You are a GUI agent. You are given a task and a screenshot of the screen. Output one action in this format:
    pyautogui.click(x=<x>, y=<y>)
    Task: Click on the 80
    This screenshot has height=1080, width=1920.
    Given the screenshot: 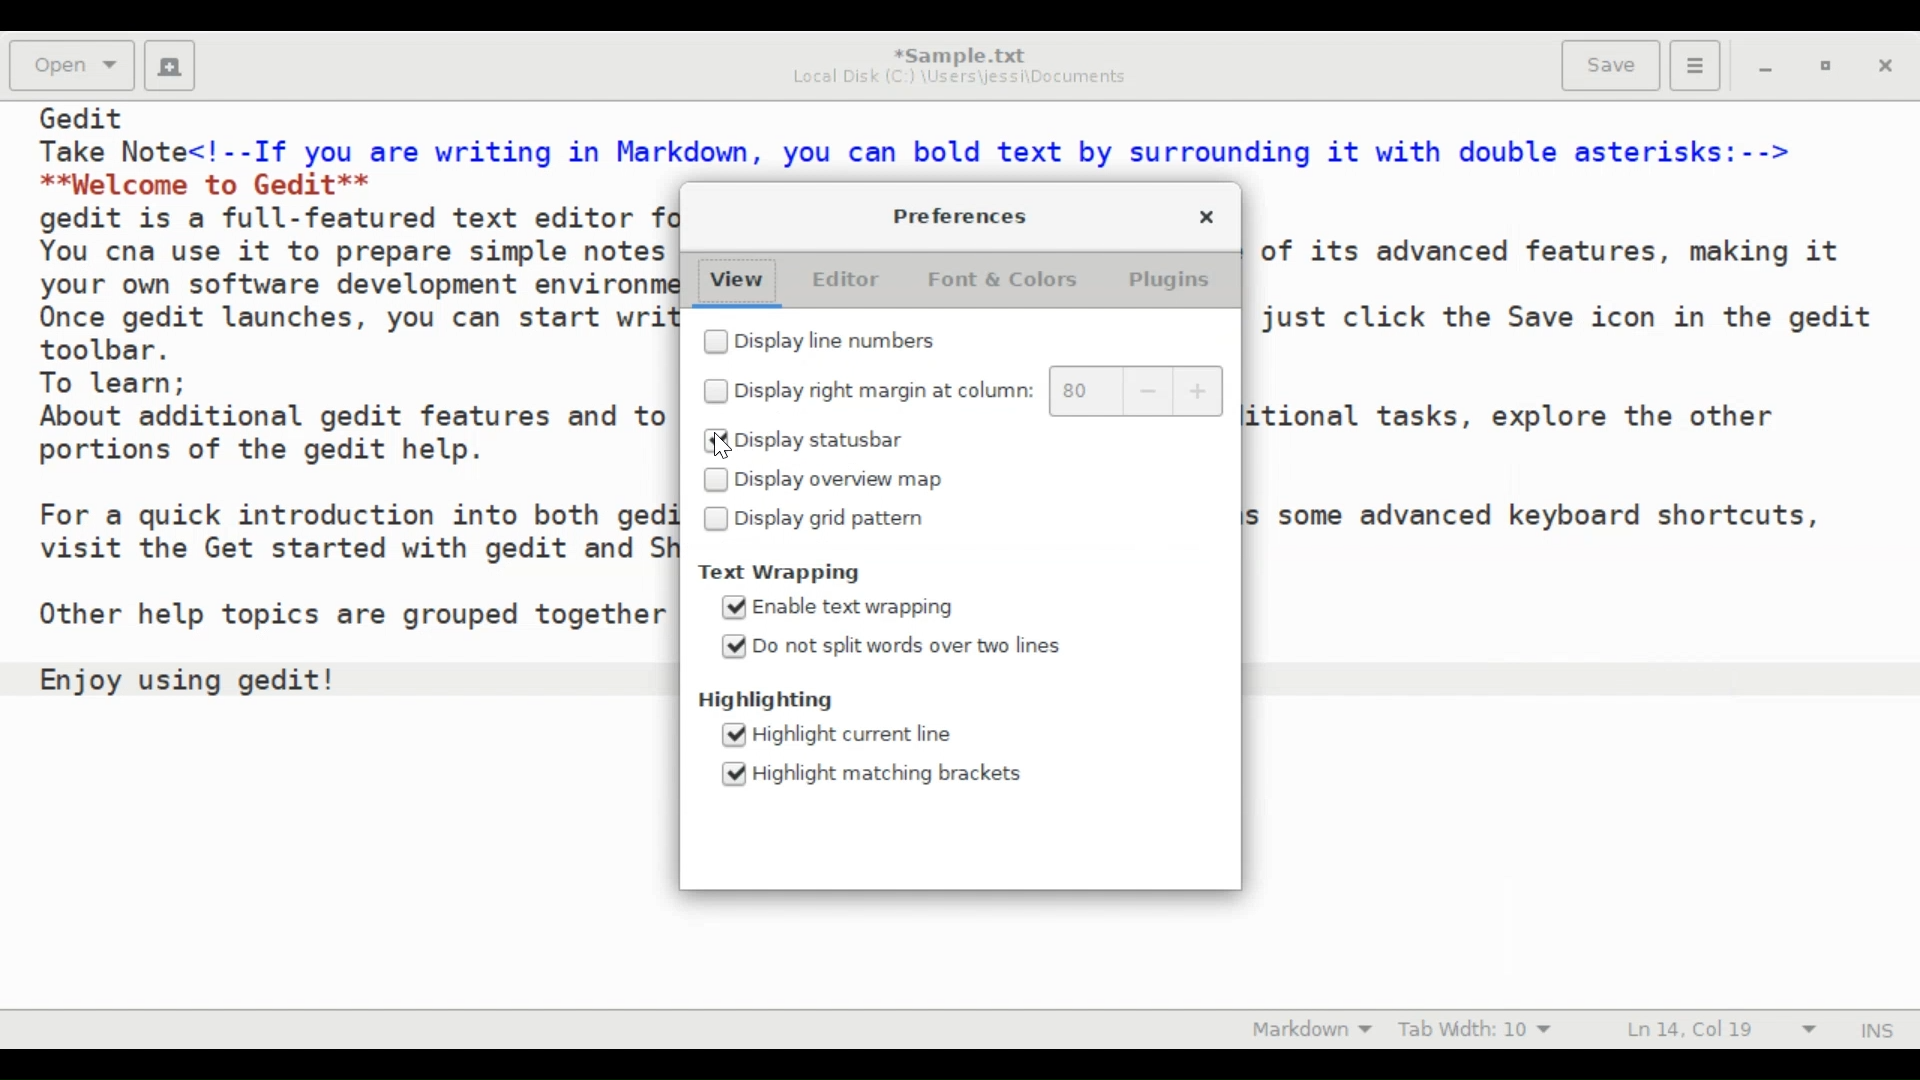 What is the action you would take?
    pyautogui.click(x=1084, y=390)
    